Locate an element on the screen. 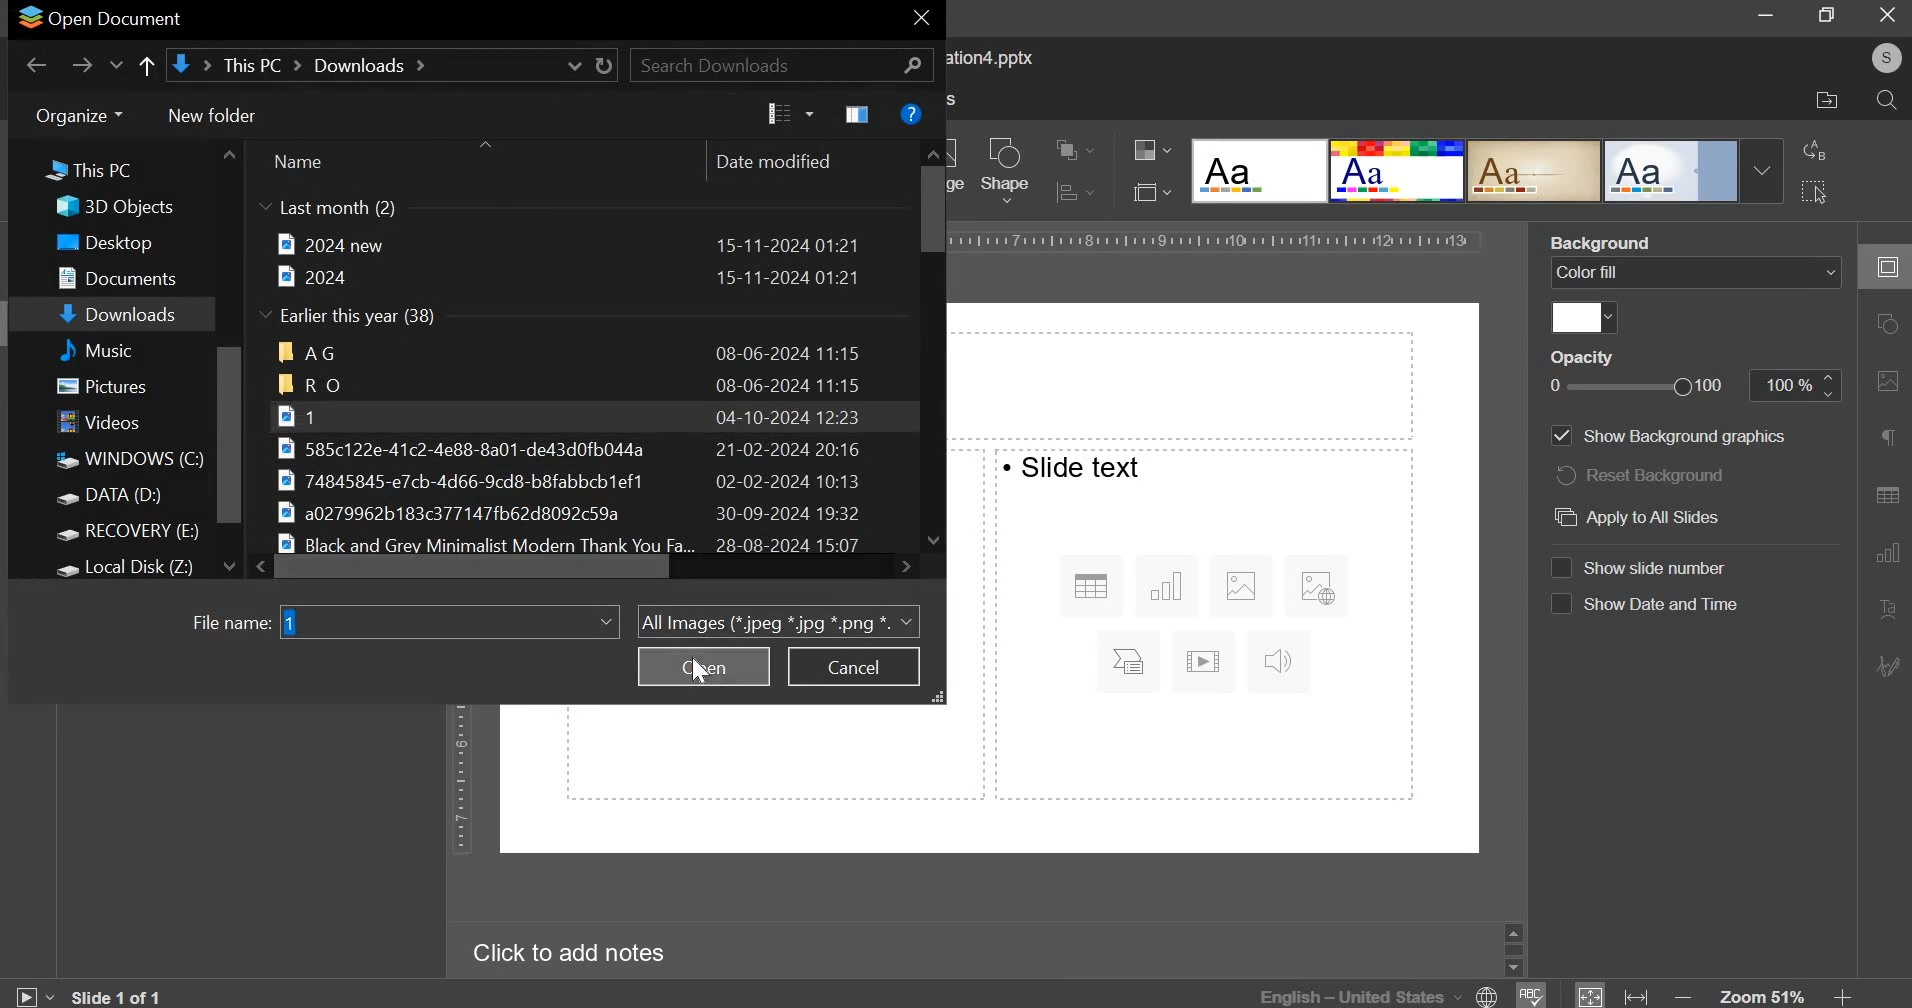 The image size is (1912, 1008). new folder is located at coordinates (210, 114).